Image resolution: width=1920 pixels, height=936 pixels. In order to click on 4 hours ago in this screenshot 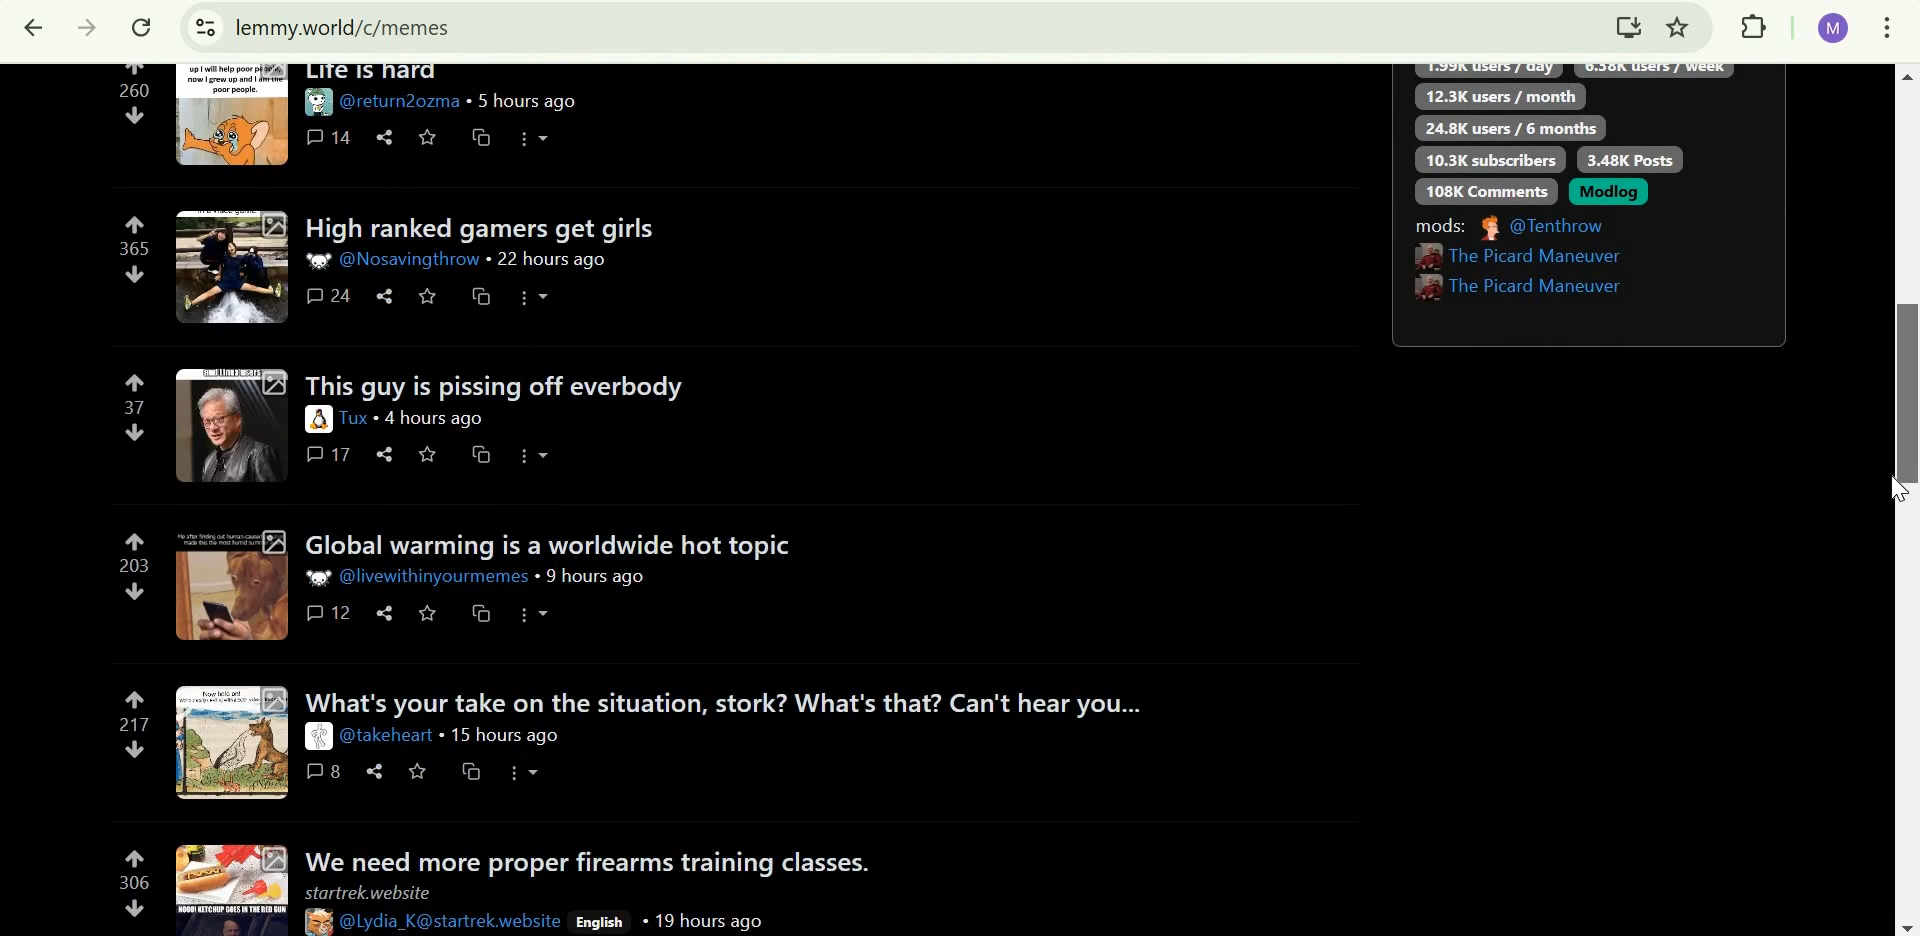, I will do `click(437, 420)`.